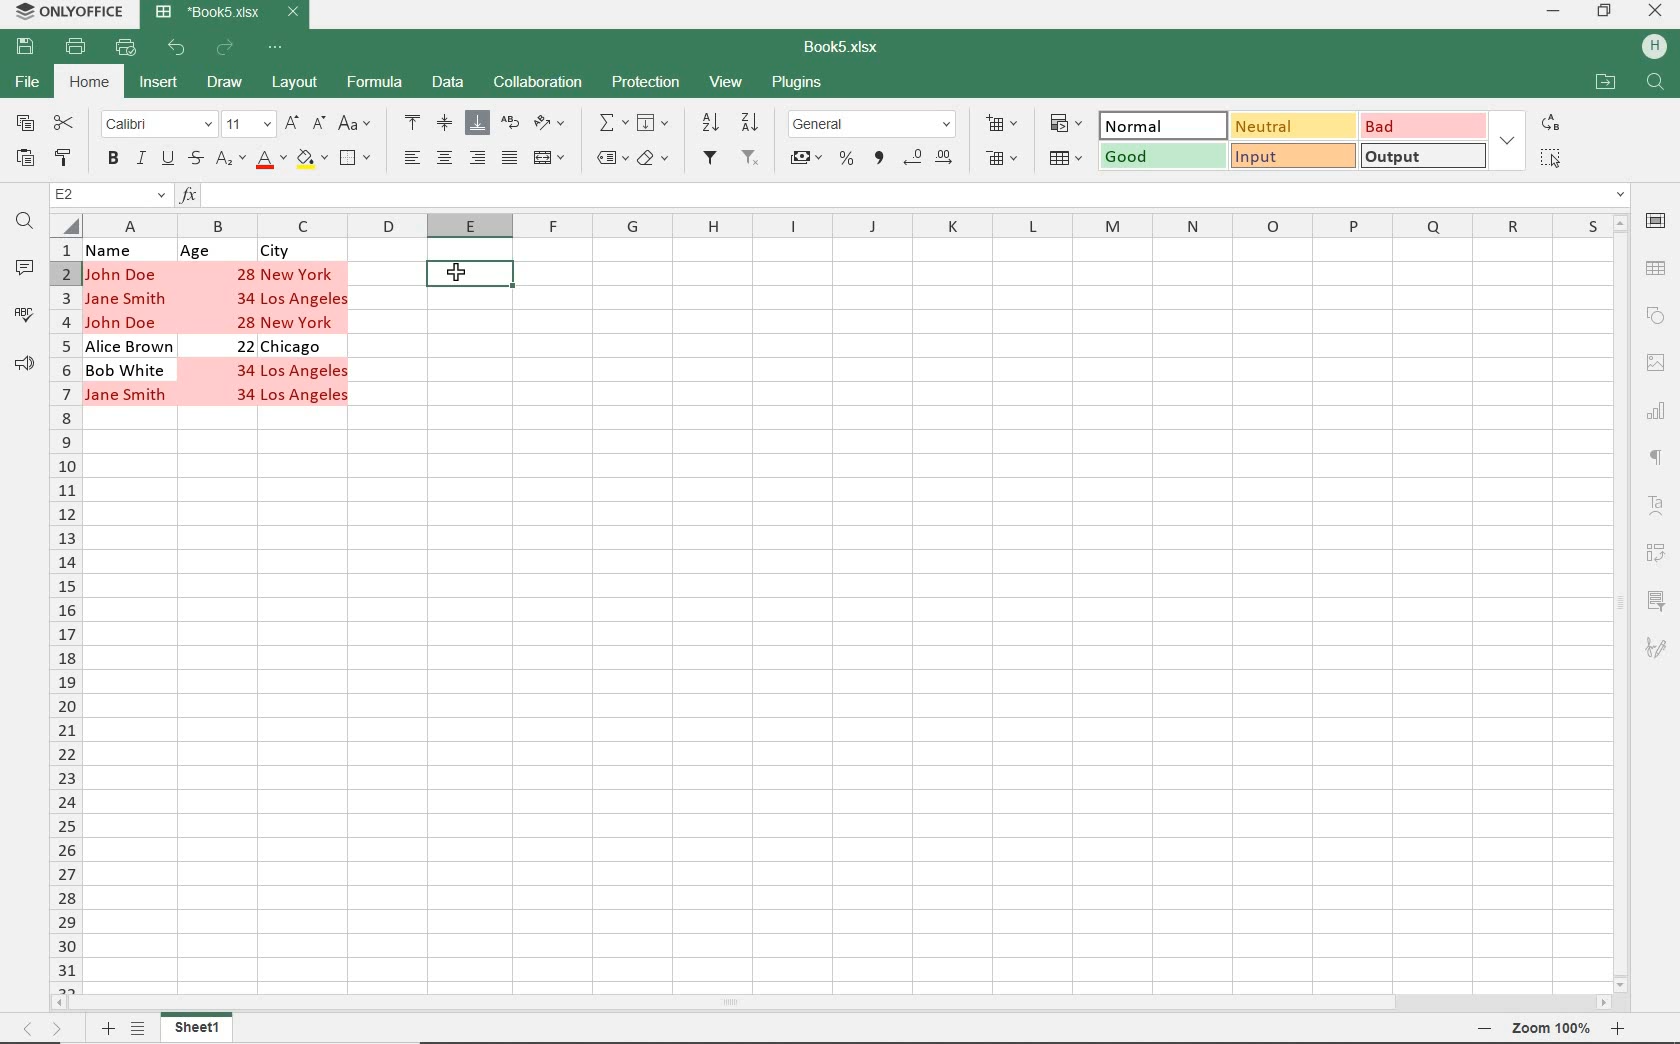 The width and height of the screenshot is (1680, 1044). What do you see at coordinates (167, 160) in the screenshot?
I see `UNDERLINE` at bounding box center [167, 160].